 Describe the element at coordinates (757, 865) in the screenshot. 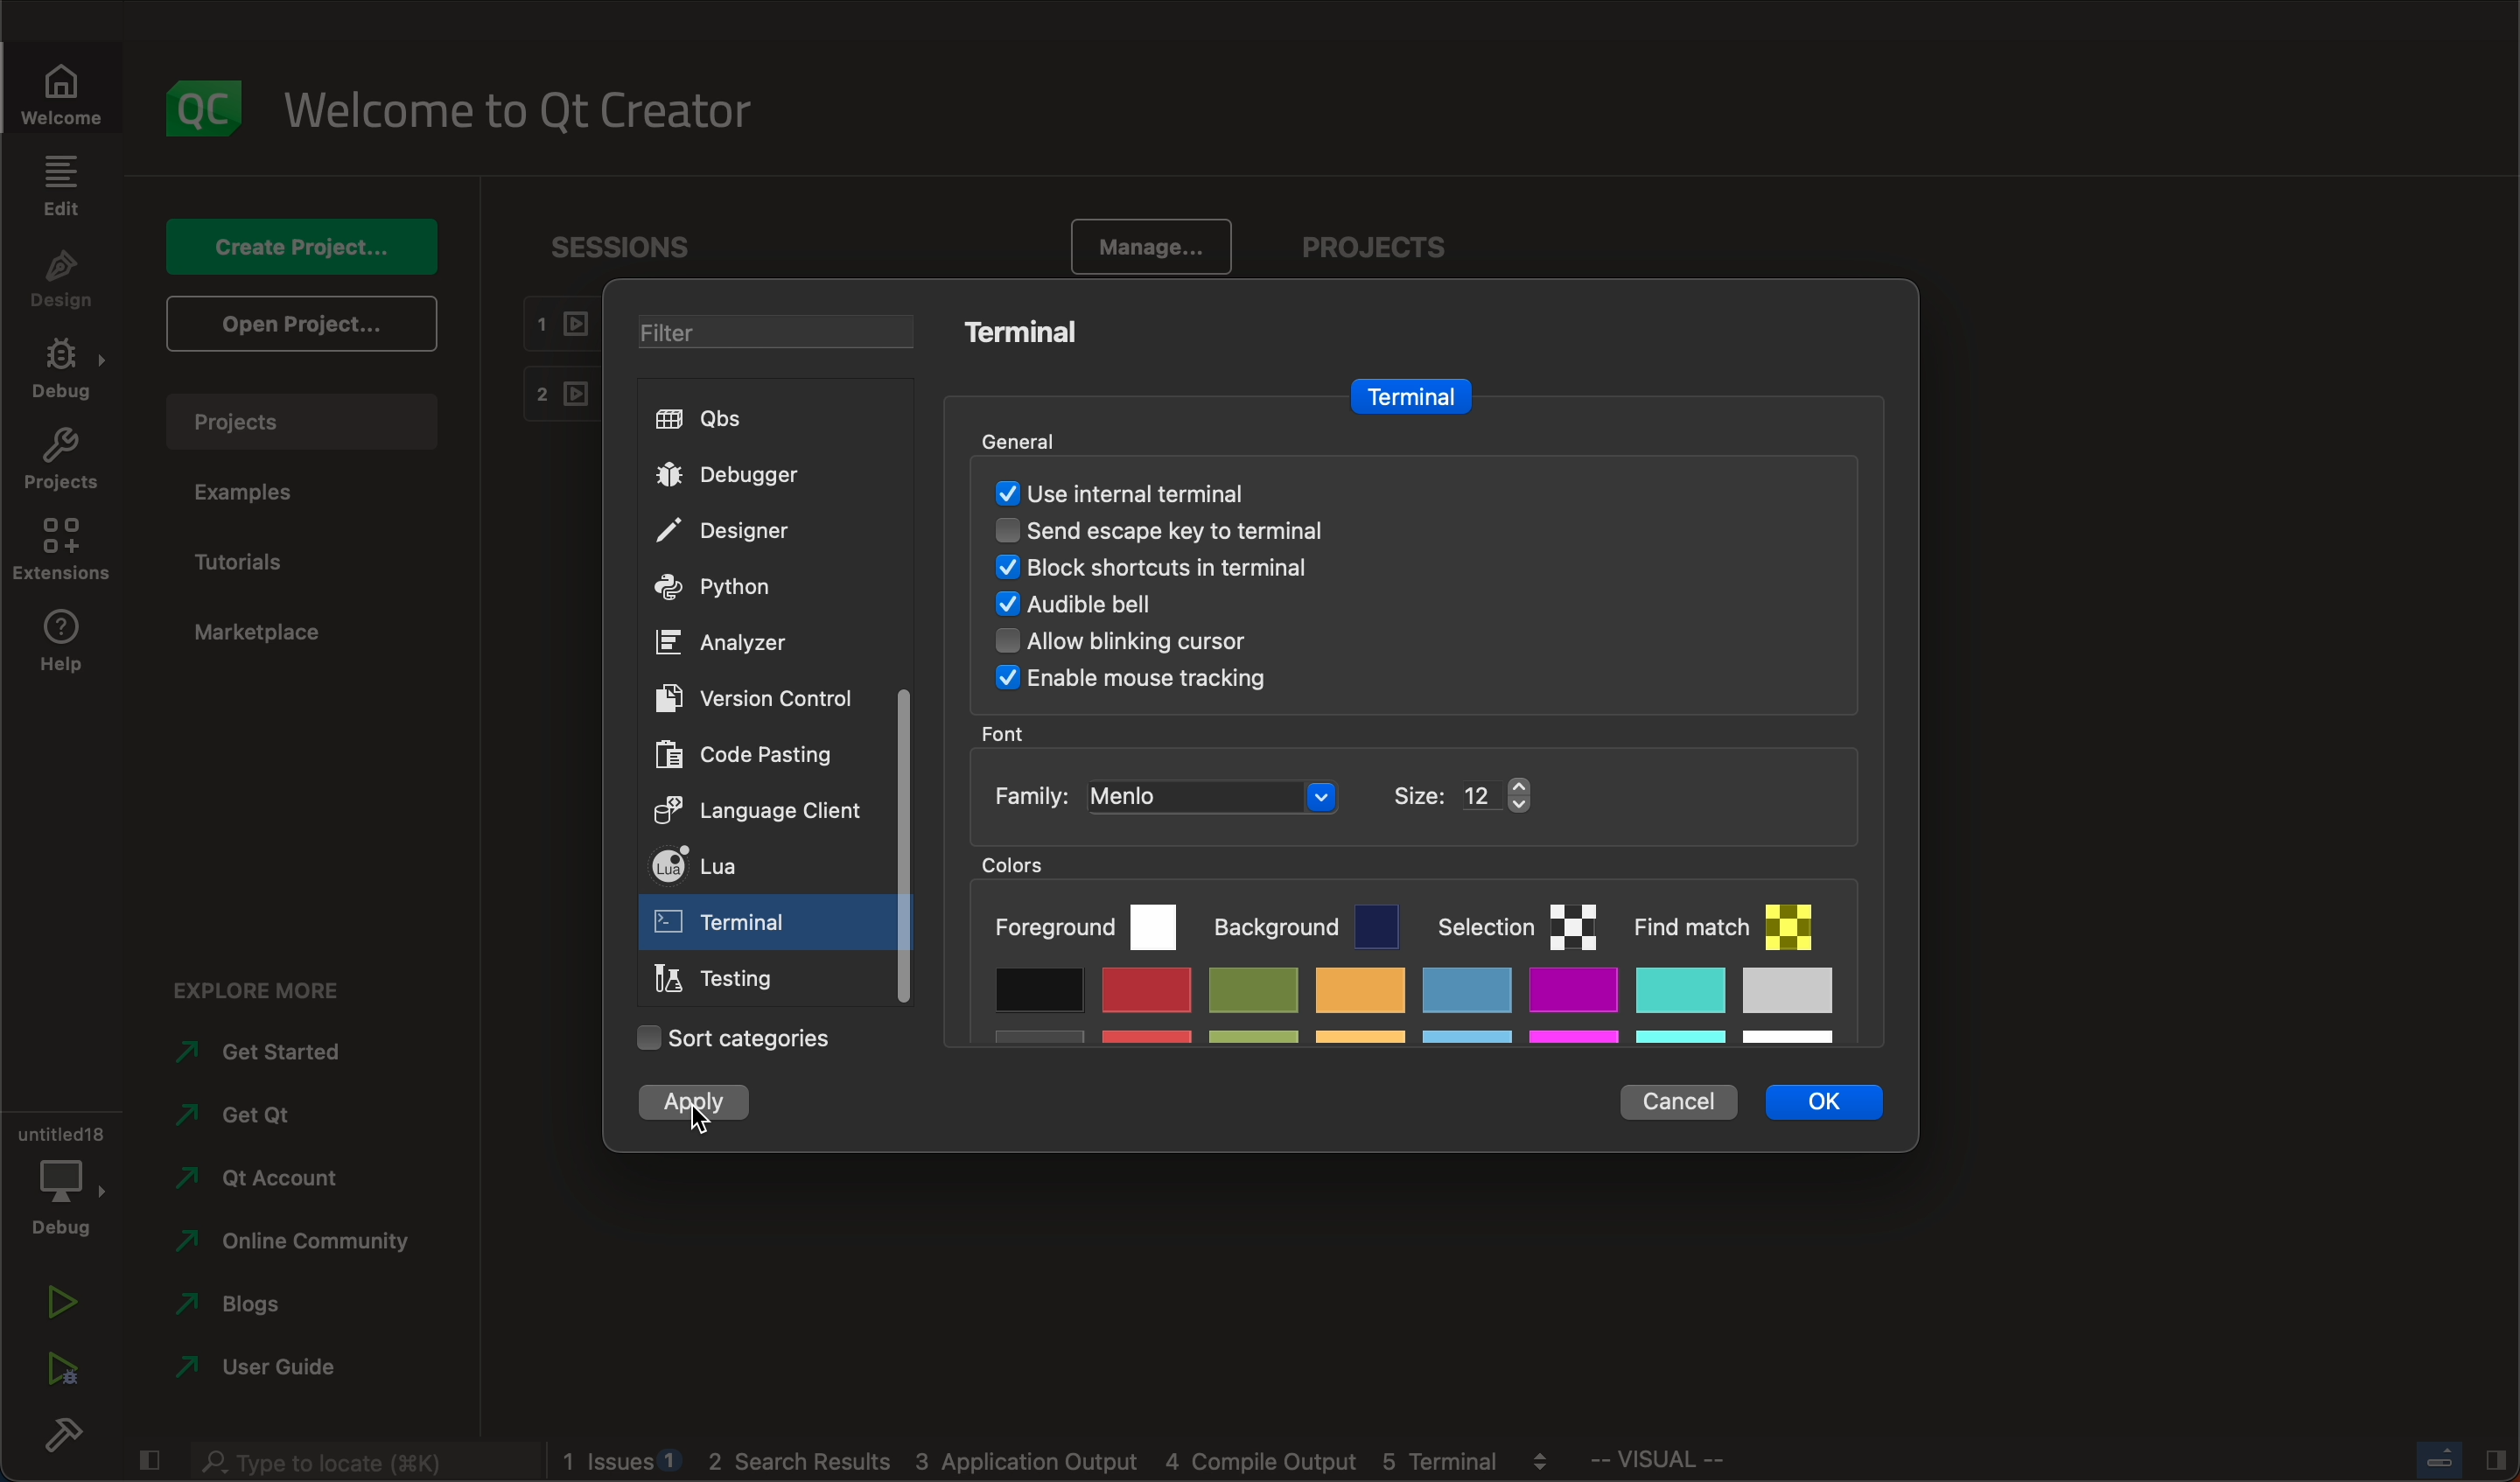

I see `lua` at that location.